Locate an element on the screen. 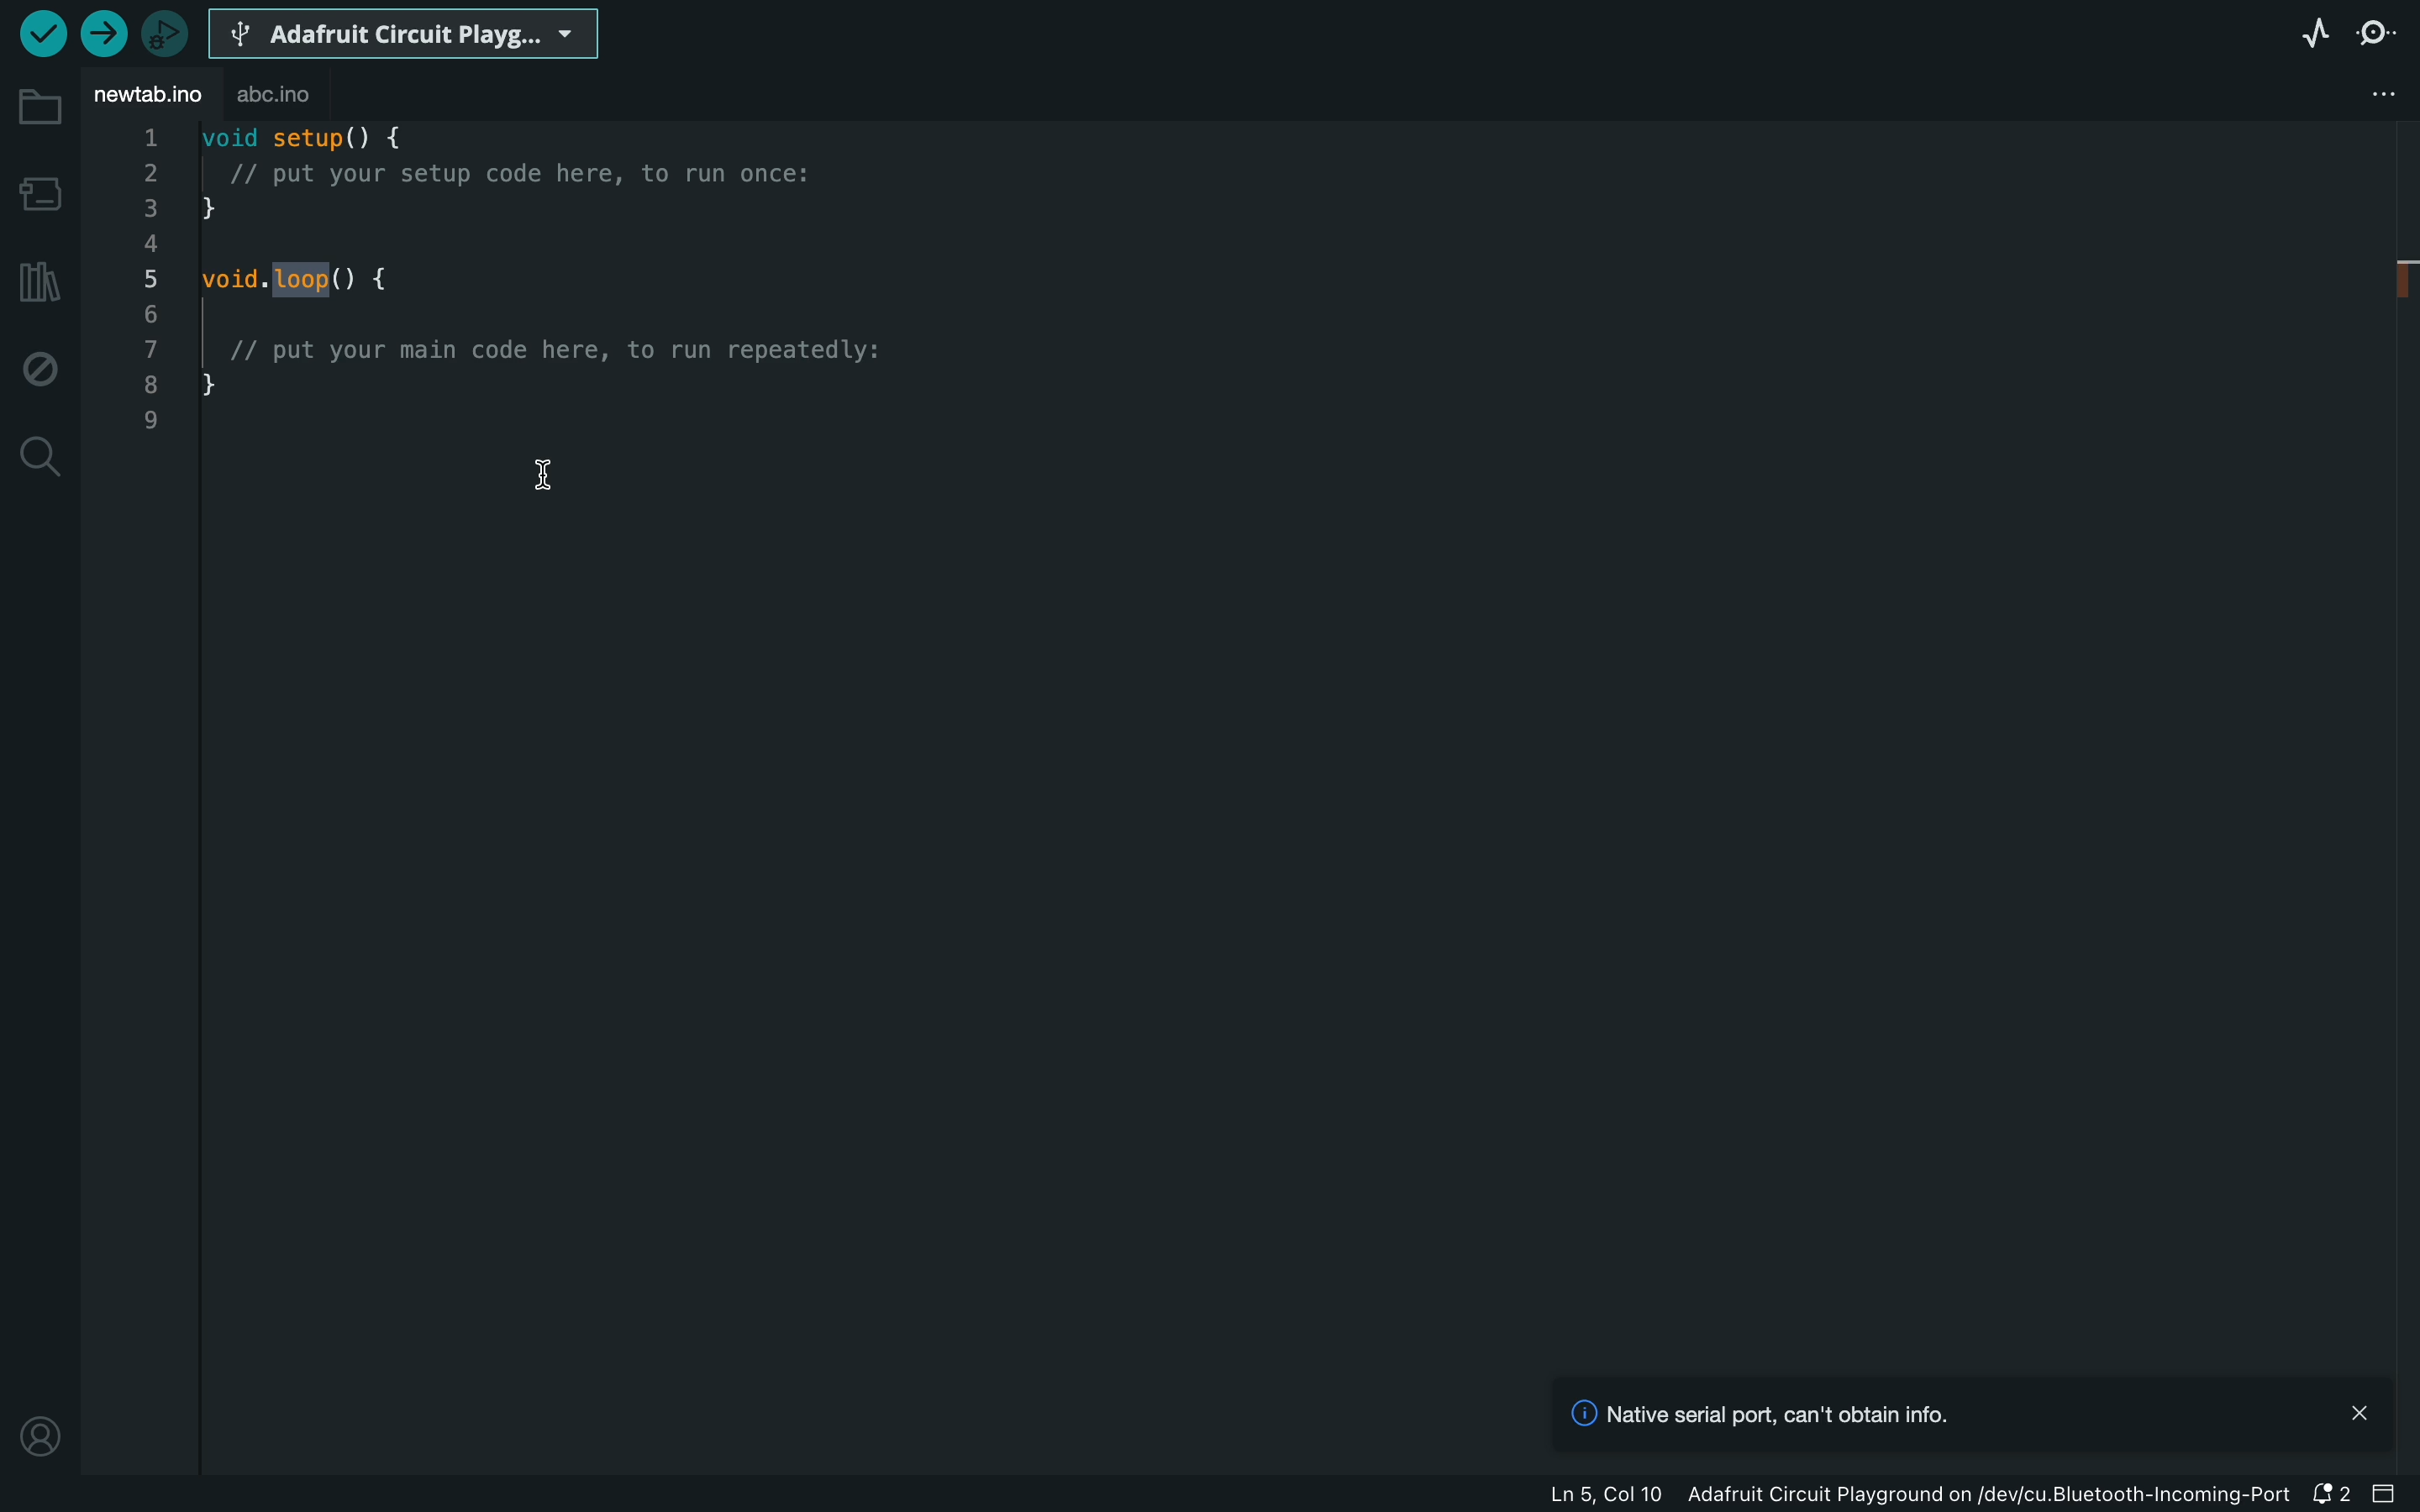  curso is located at coordinates (542, 476).